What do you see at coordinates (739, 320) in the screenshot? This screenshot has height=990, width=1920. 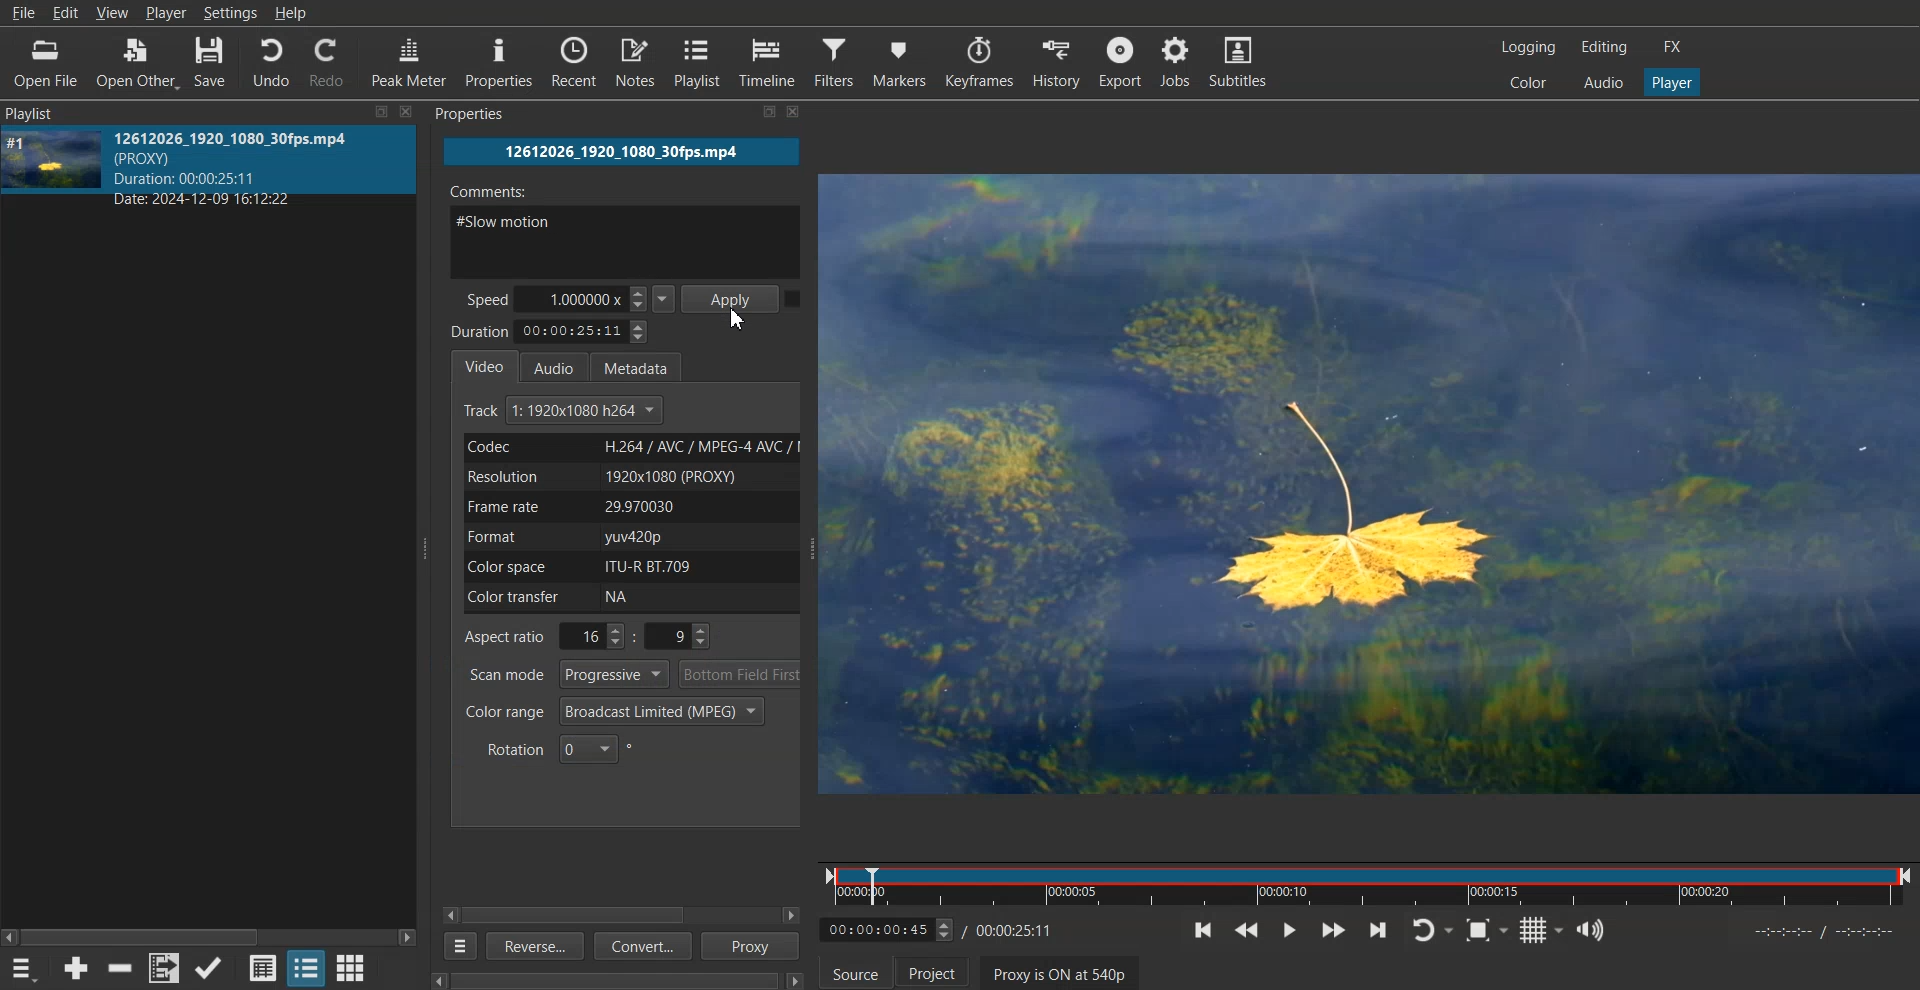 I see `Cursor` at bounding box center [739, 320].